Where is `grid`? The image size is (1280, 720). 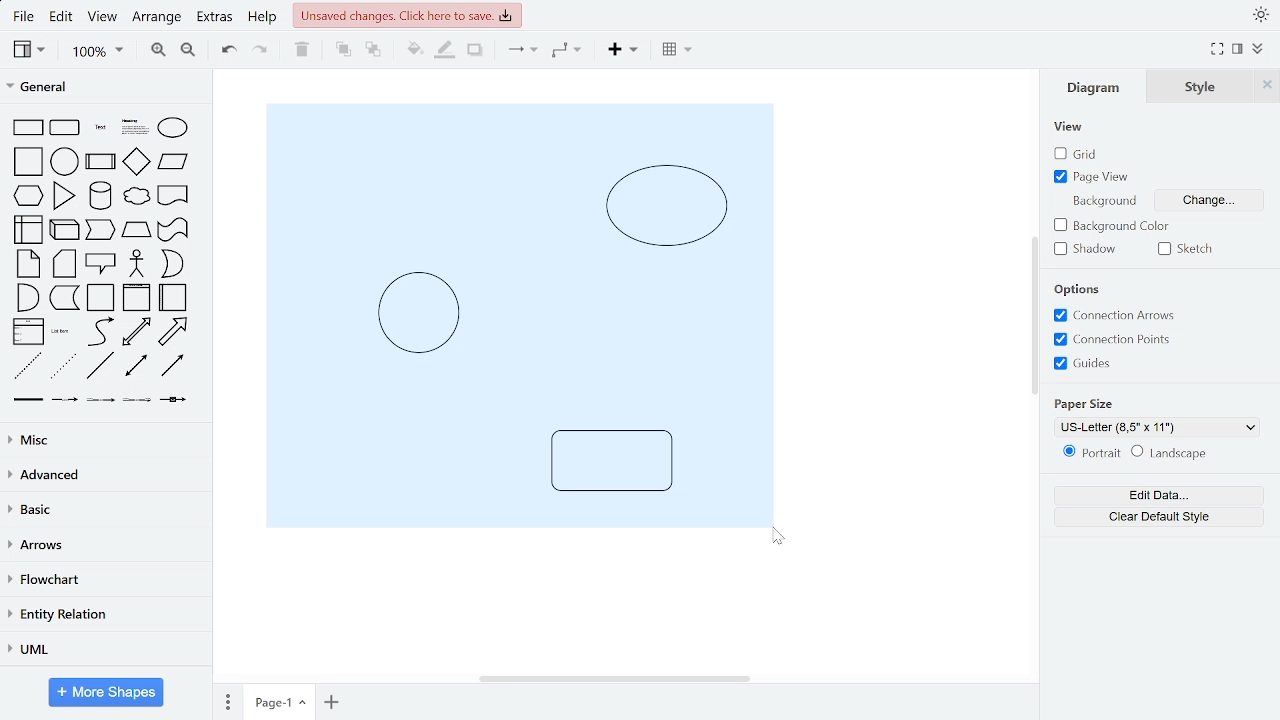
grid is located at coordinates (1078, 154).